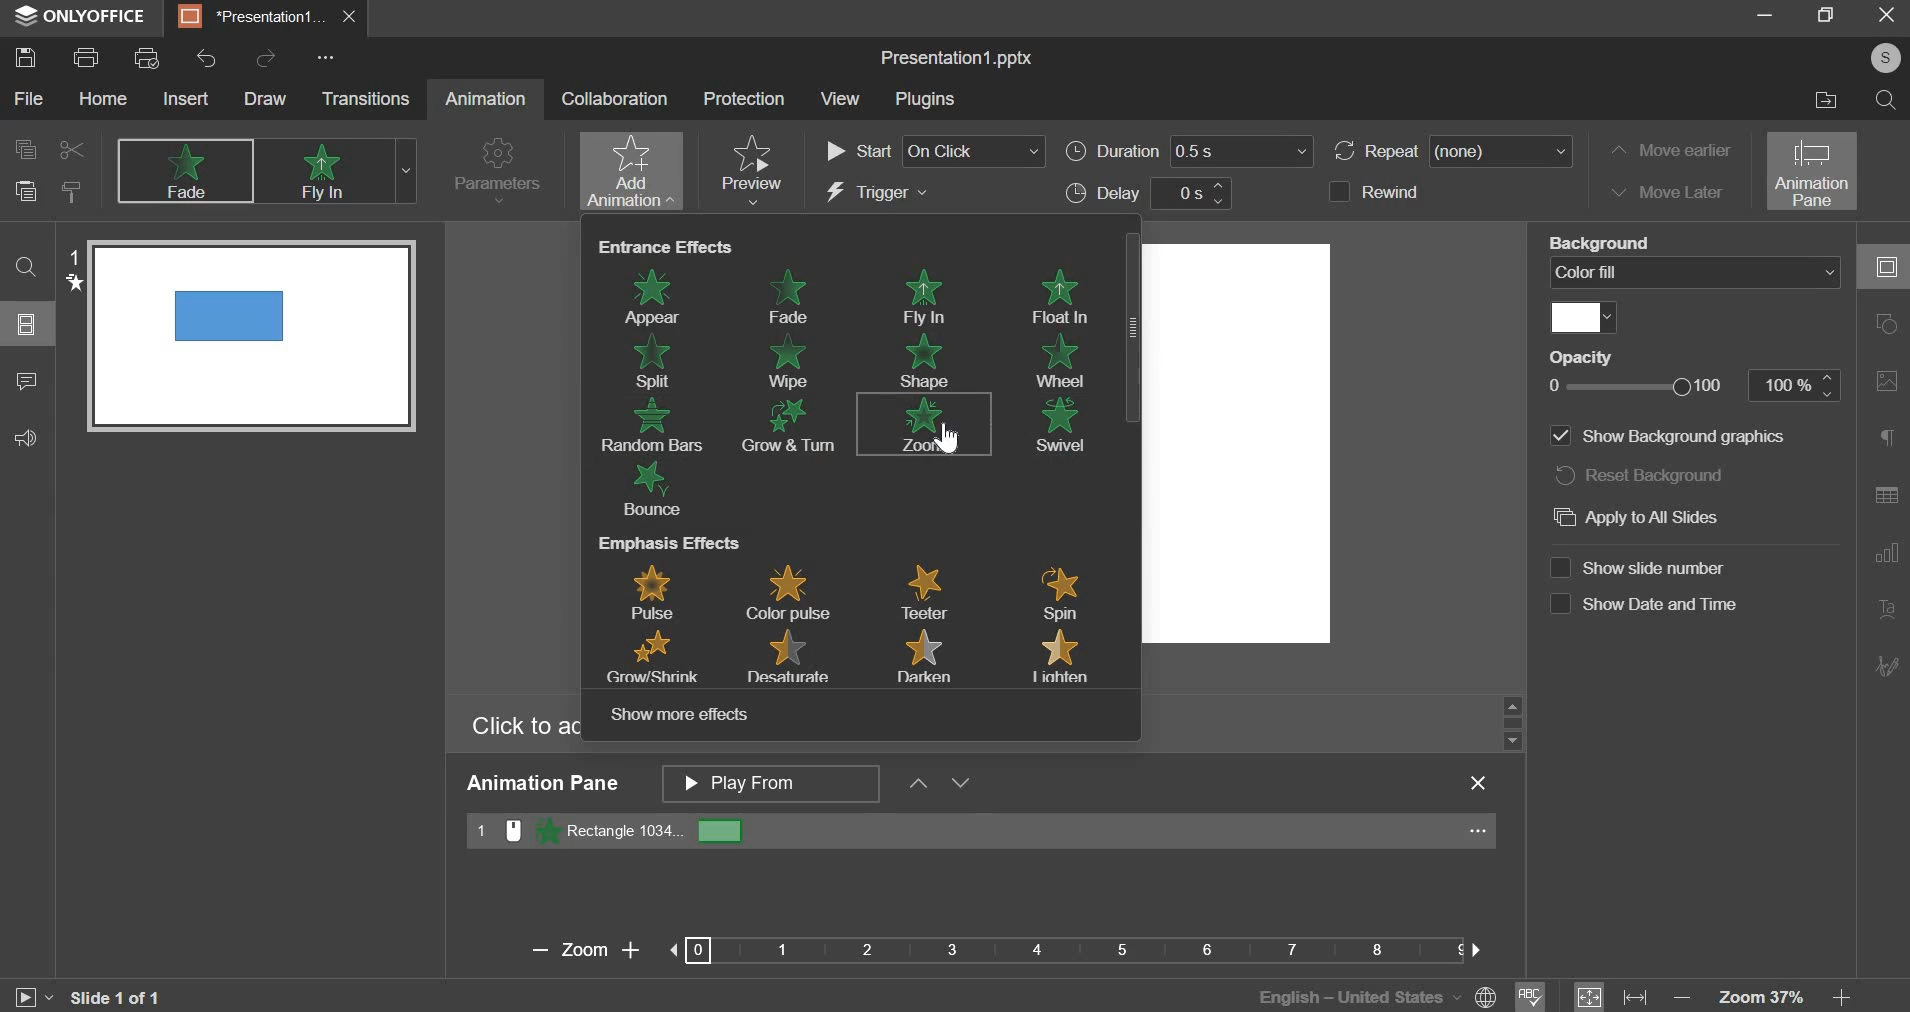 This screenshot has width=1910, height=1012. What do you see at coordinates (657, 593) in the screenshot?
I see `pulse` at bounding box center [657, 593].